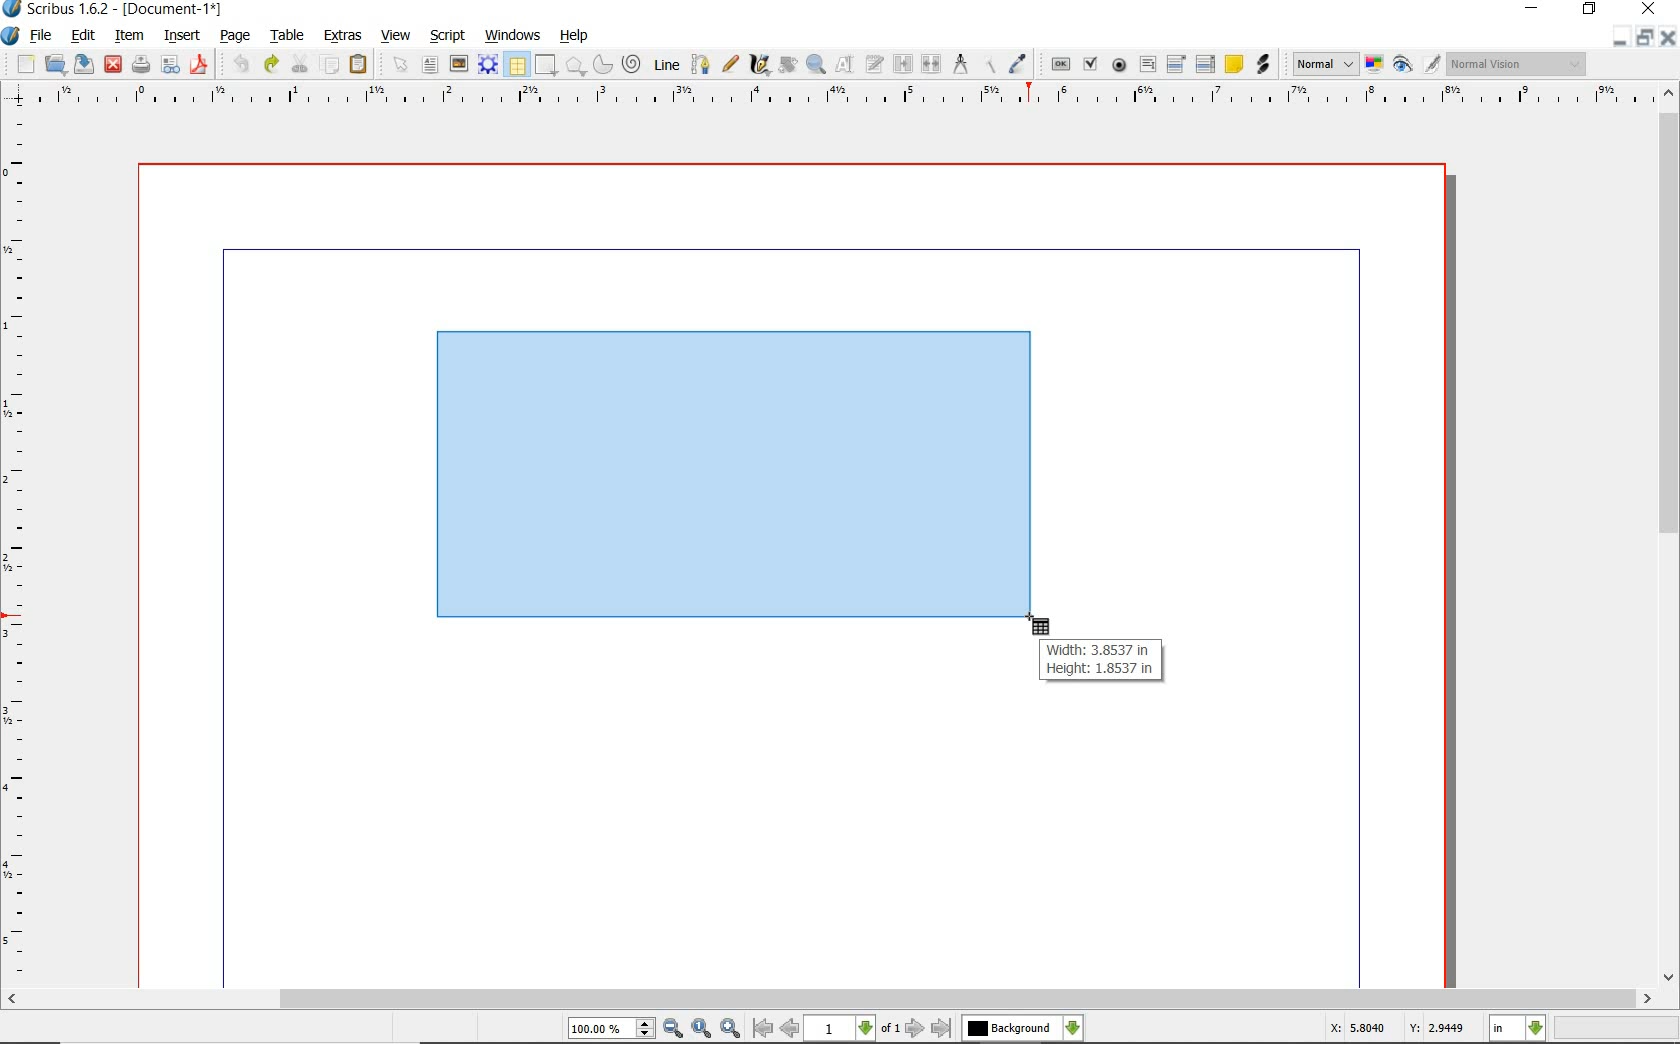  What do you see at coordinates (1618, 38) in the screenshot?
I see `minimize` at bounding box center [1618, 38].